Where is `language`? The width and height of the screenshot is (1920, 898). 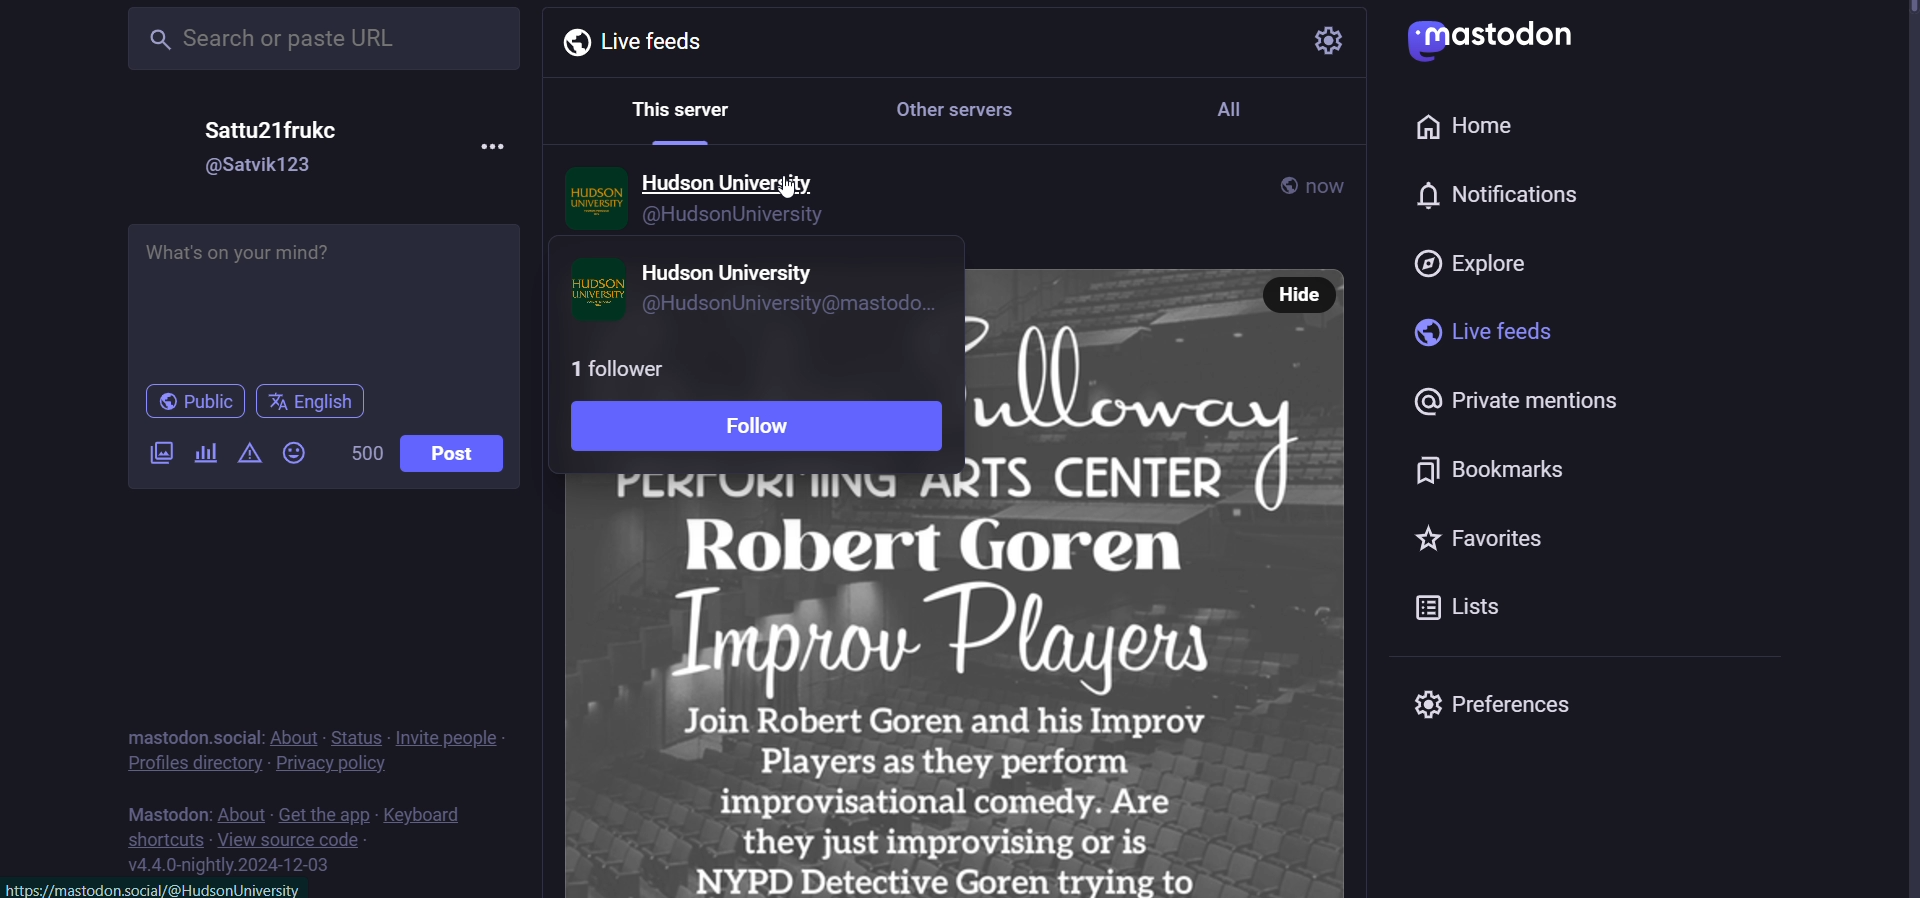
language is located at coordinates (317, 402).